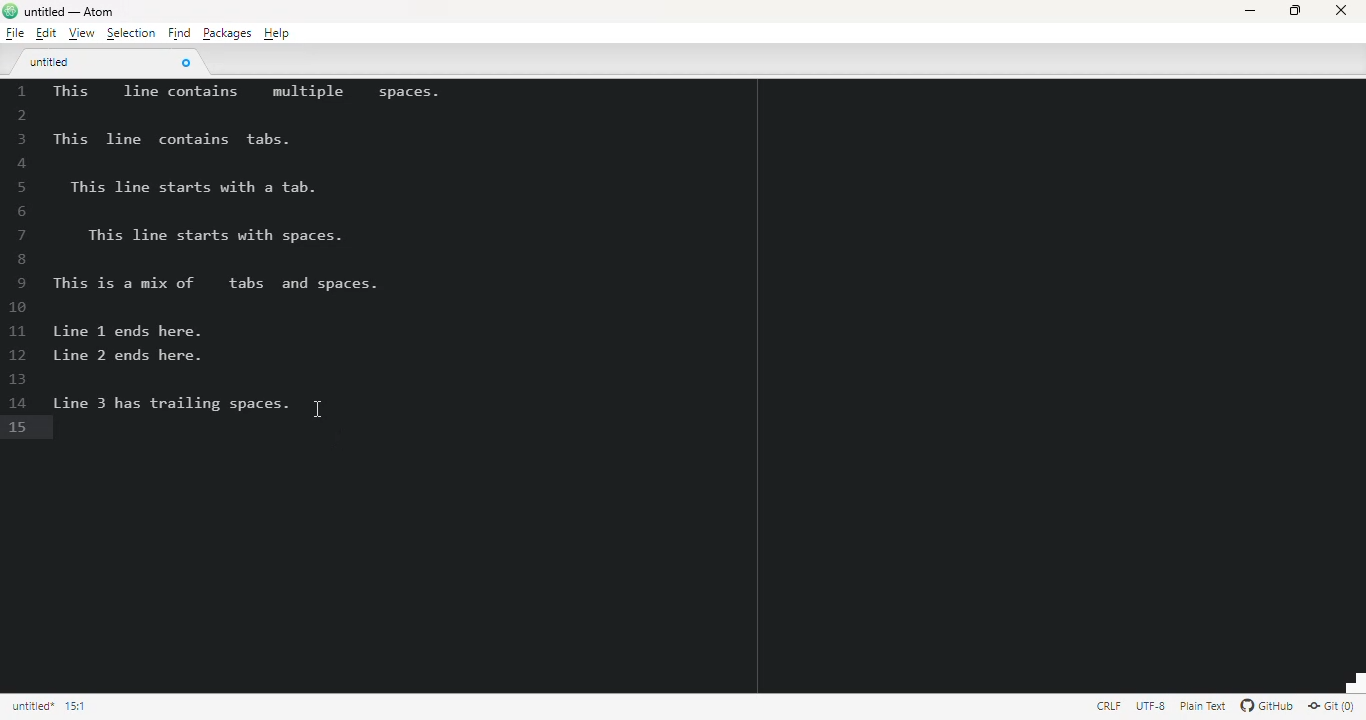 This screenshot has width=1366, height=720. I want to click on minimize, so click(1250, 11).